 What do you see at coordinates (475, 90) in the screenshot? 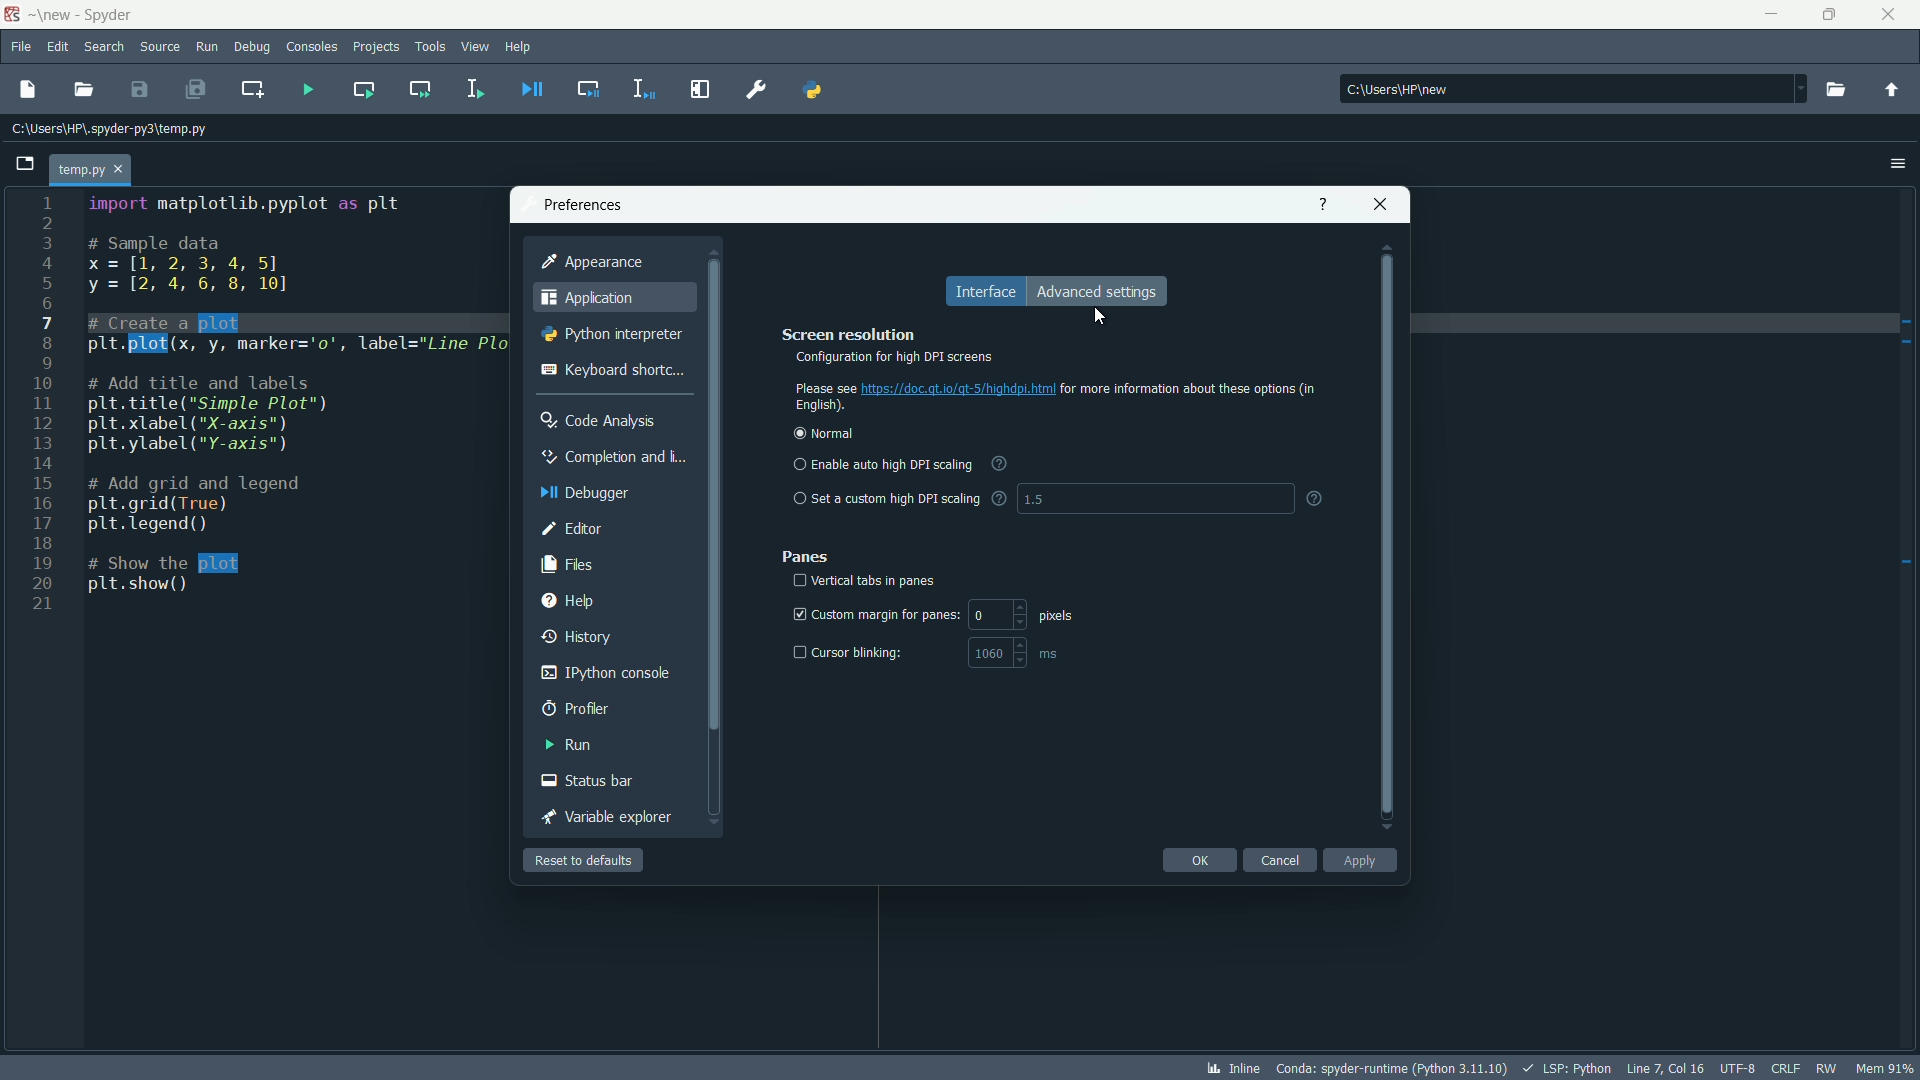
I see `run selection` at bounding box center [475, 90].